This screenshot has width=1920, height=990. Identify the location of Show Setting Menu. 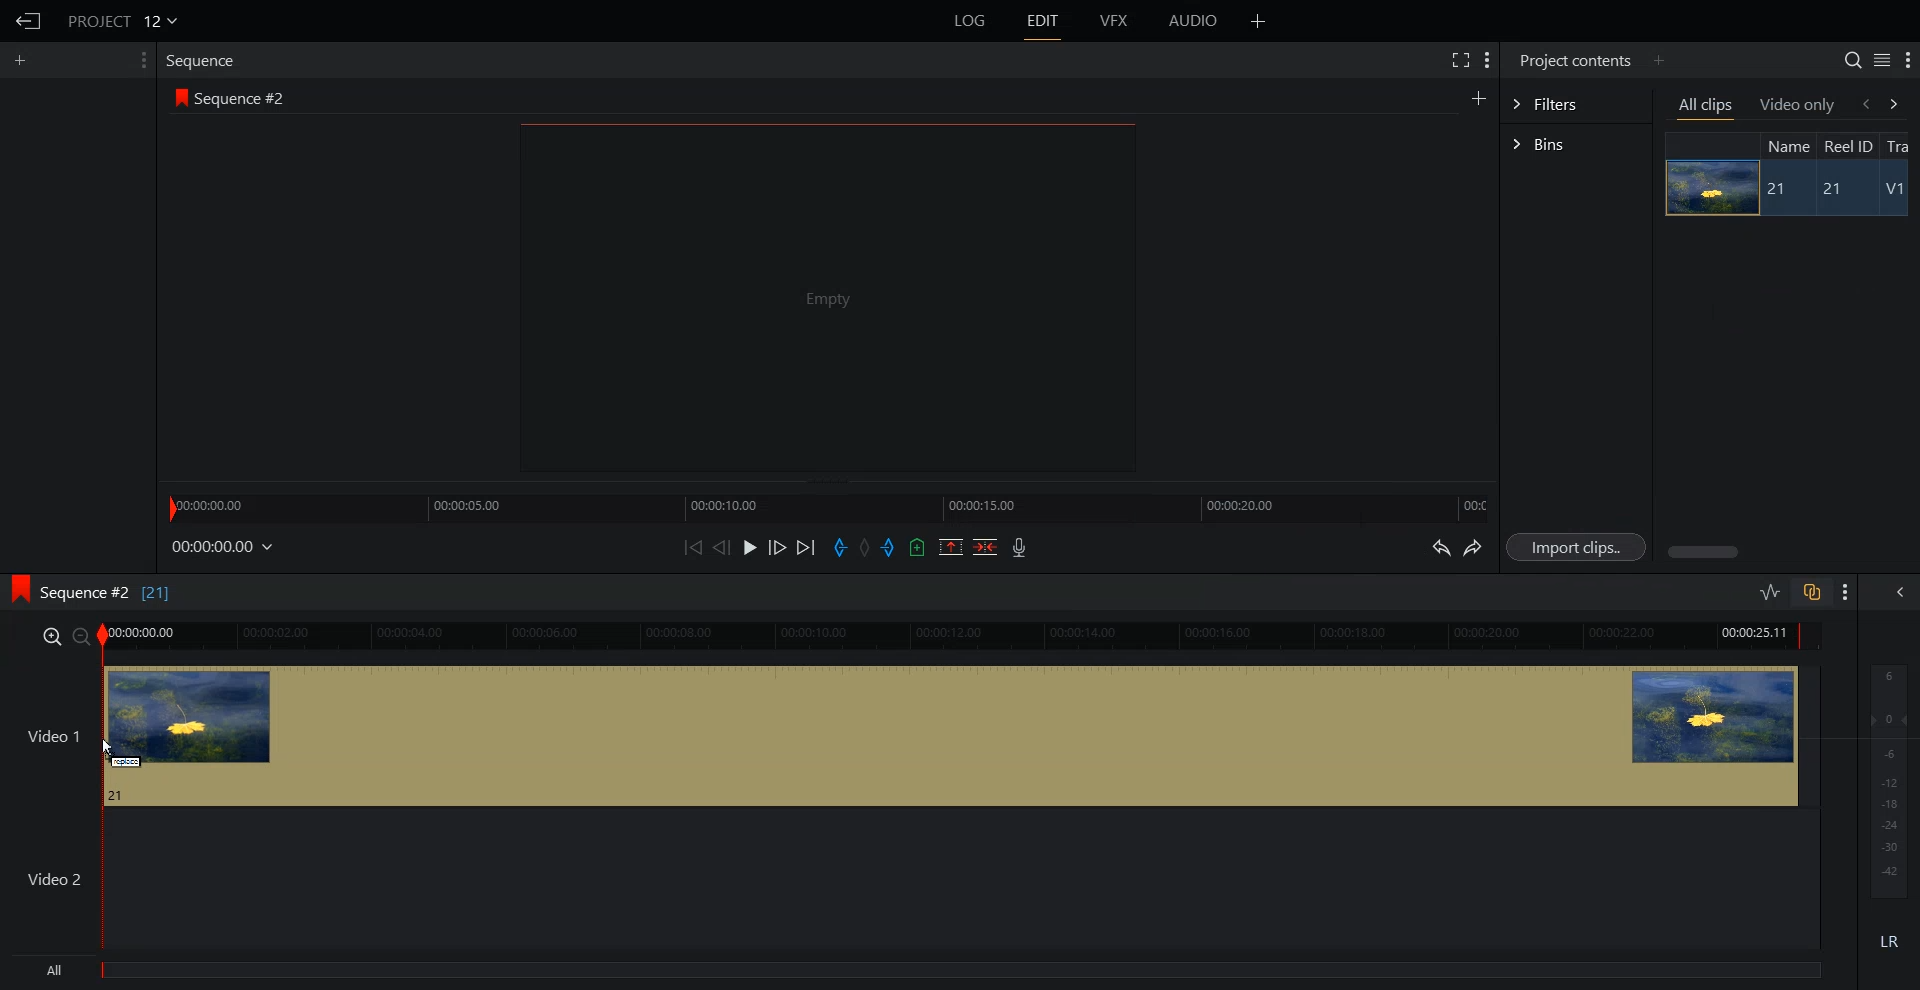
(1907, 61).